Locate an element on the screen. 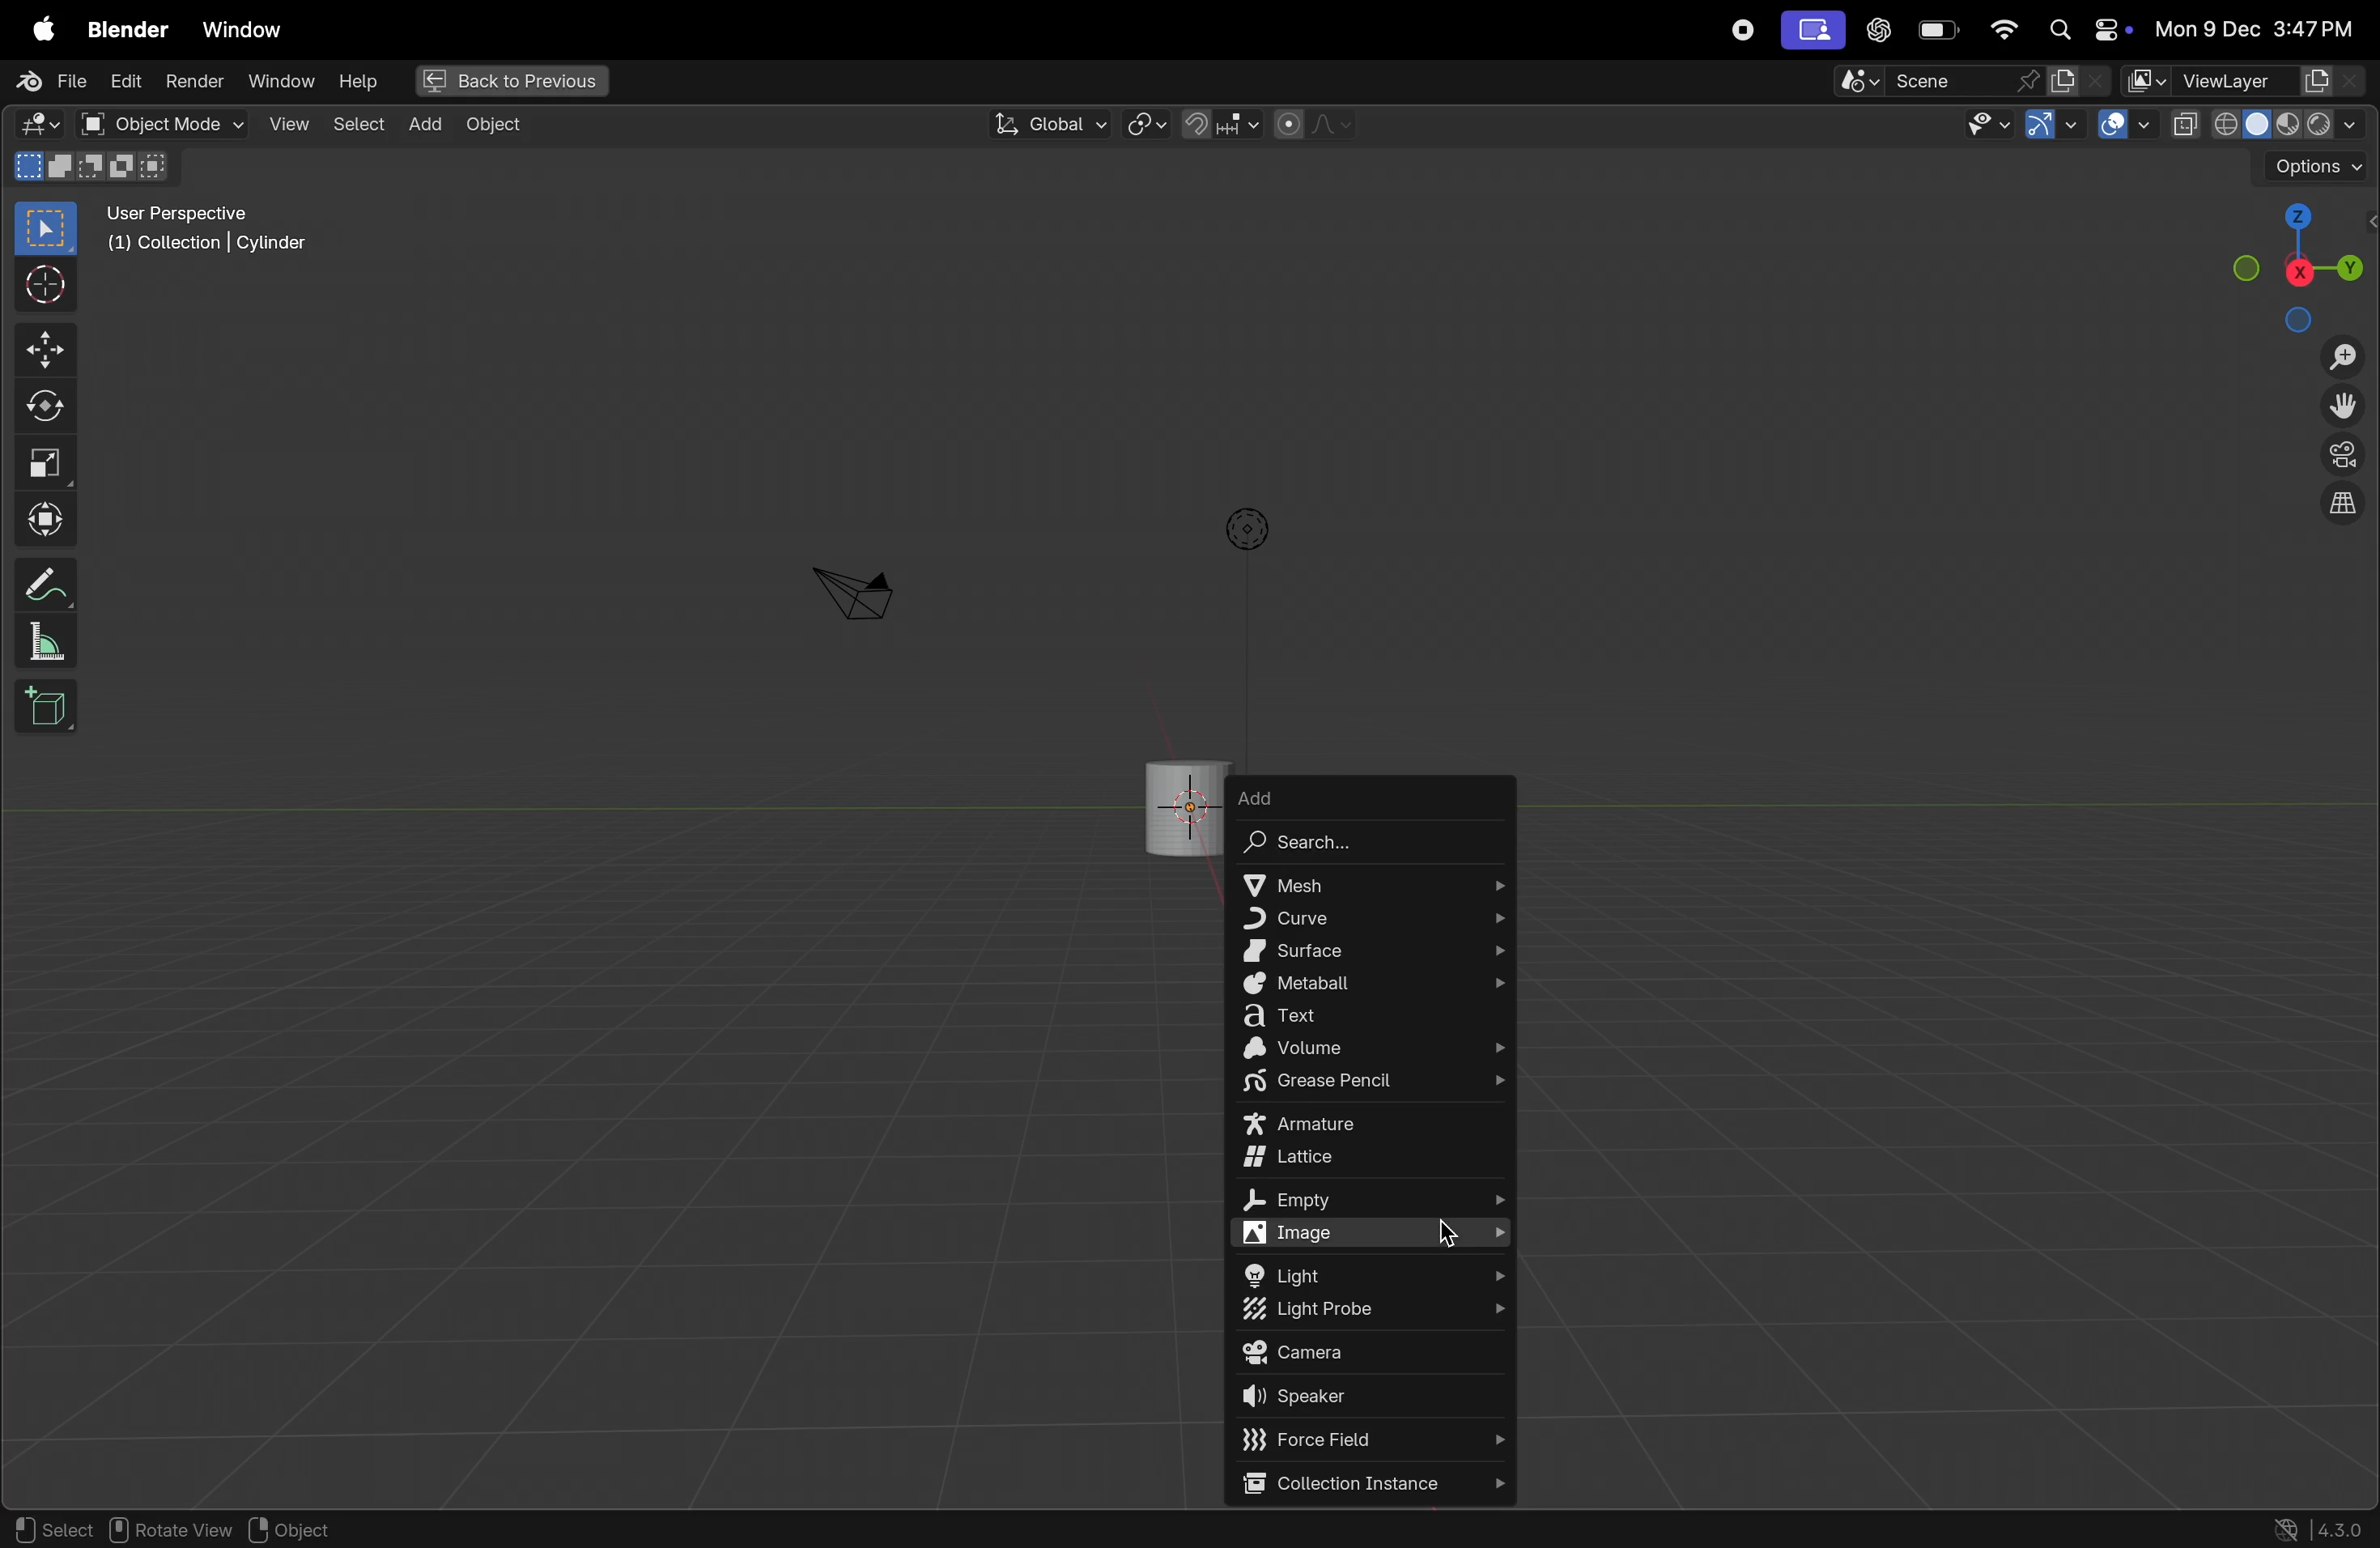 The height and width of the screenshot is (1548, 2380). zoom in is located at coordinates (2341, 358).